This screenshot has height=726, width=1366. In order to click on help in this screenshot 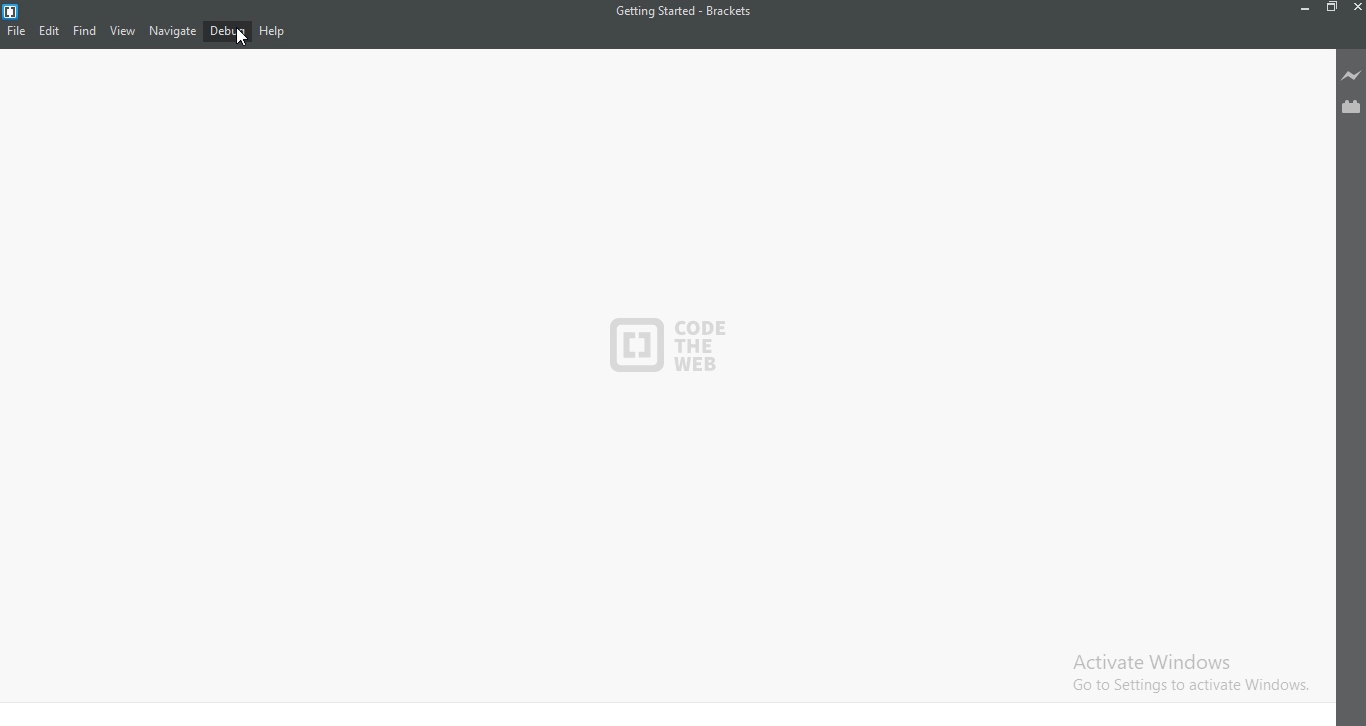, I will do `click(272, 32)`.